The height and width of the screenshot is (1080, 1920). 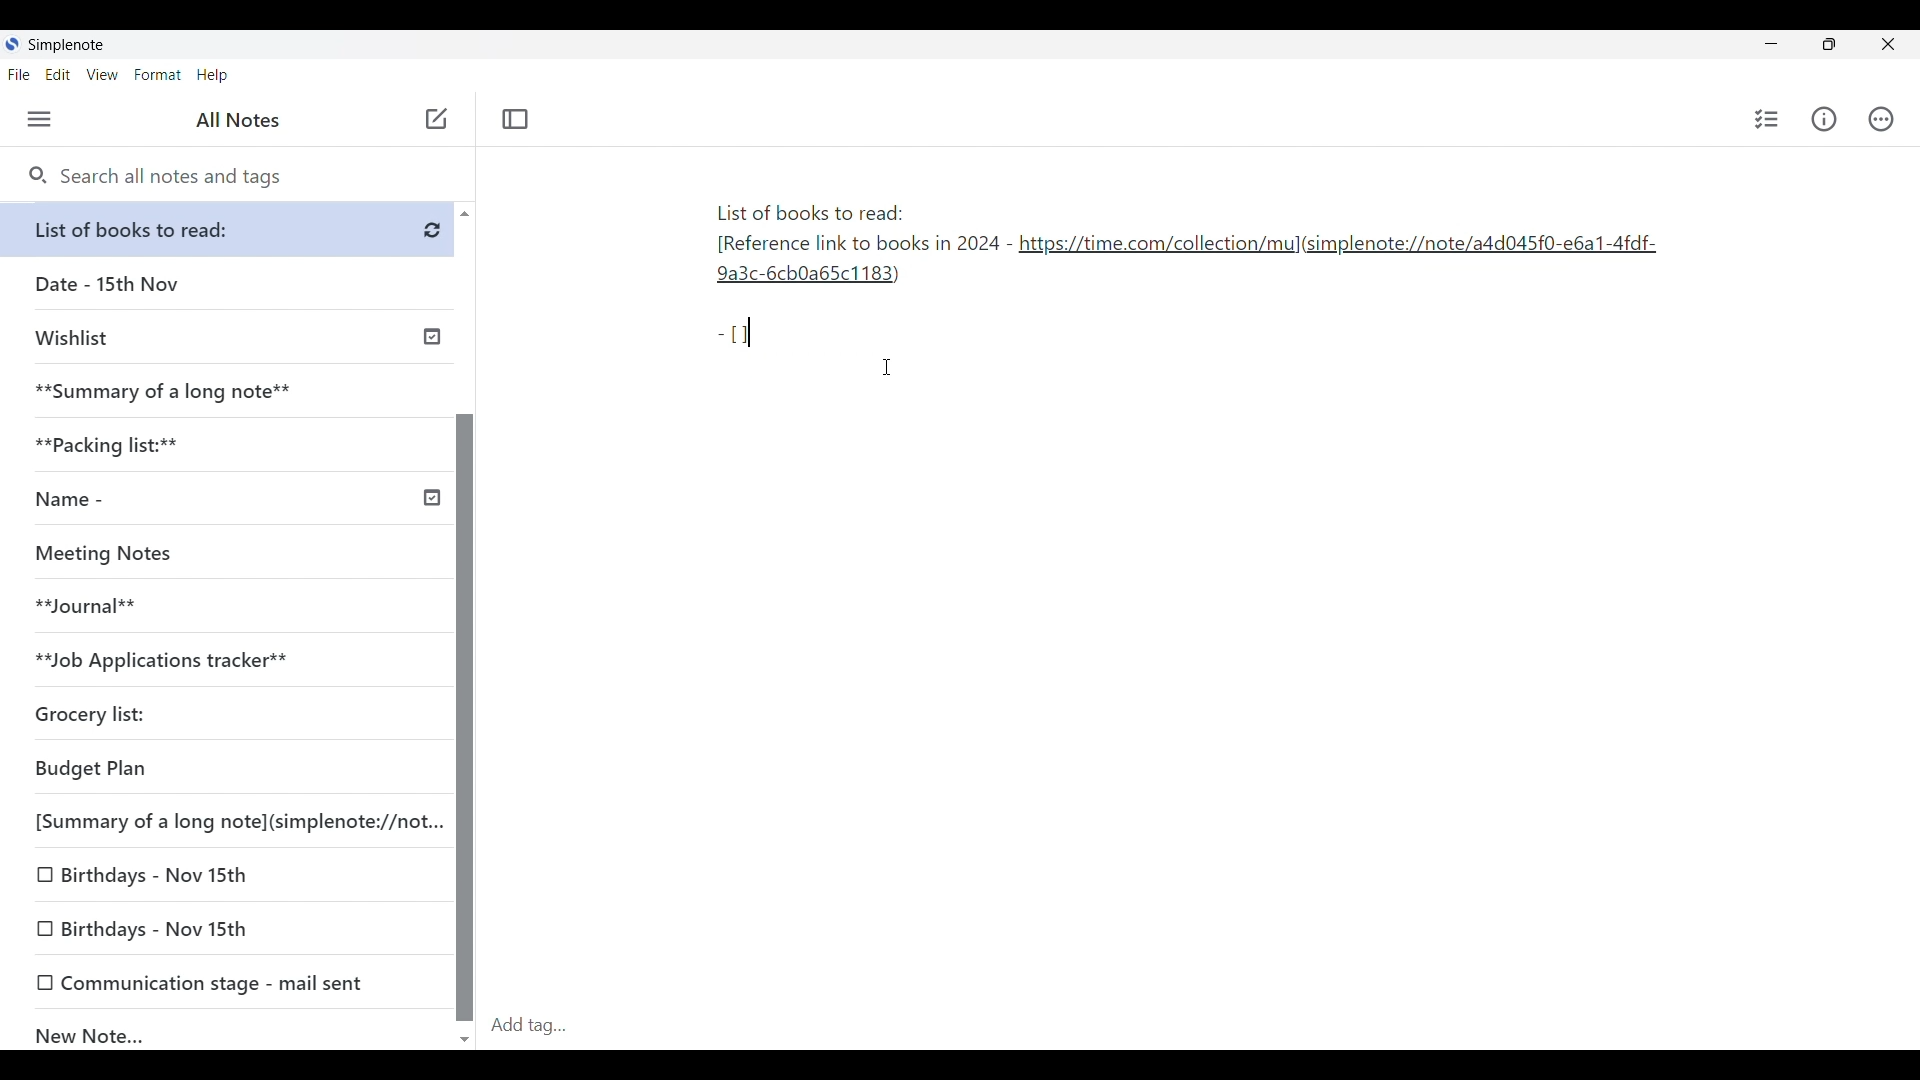 I want to click on Edit, so click(x=58, y=75).